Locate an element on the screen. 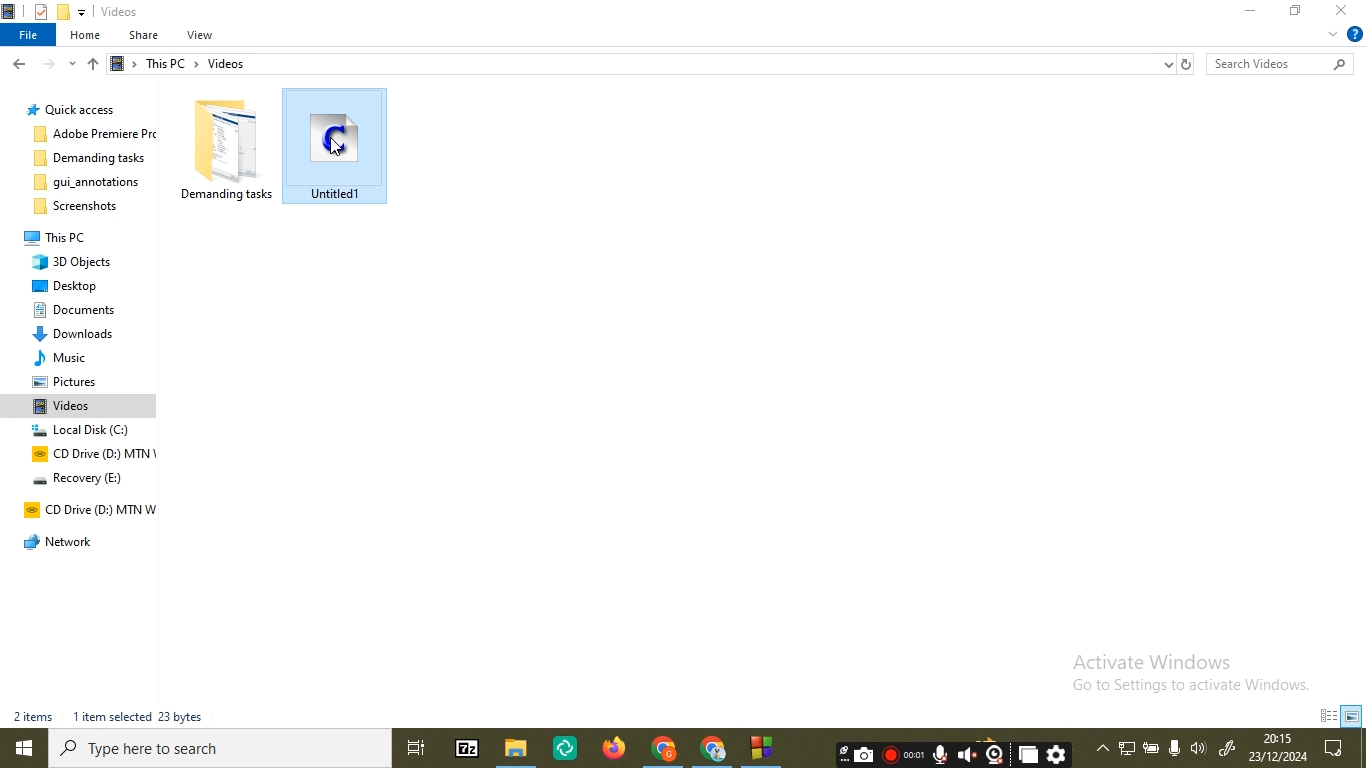 This screenshot has height=768, width=1366. restore is located at coordinates (1299, 14).